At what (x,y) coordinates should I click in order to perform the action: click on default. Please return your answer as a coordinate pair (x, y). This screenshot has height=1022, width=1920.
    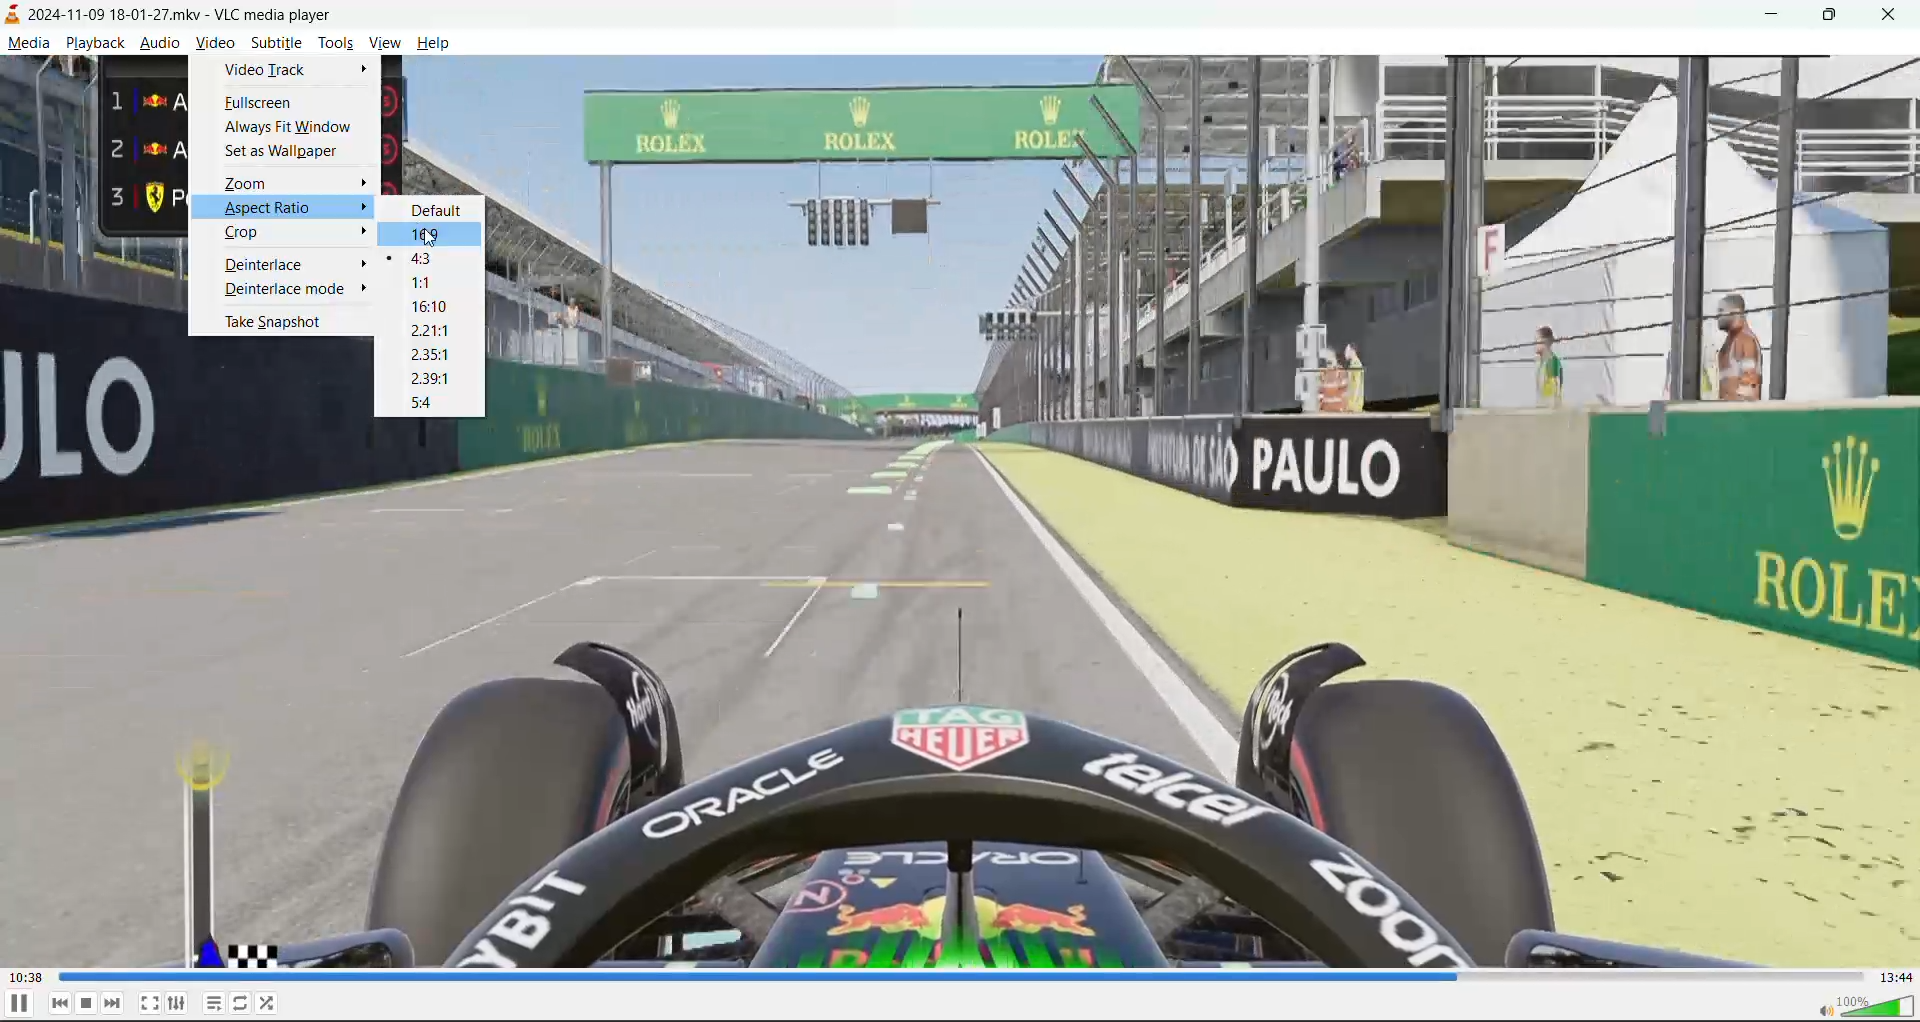
    Looking at the image, I should click on (442, 209).